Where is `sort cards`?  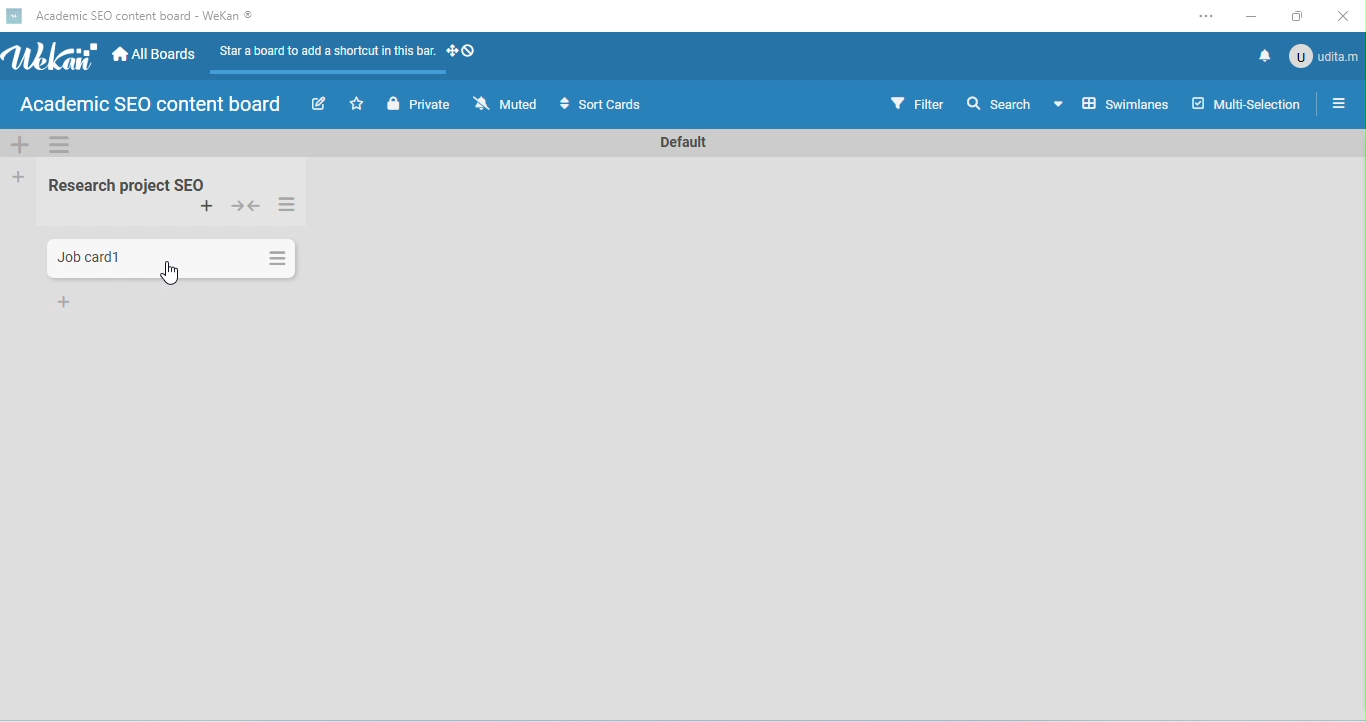
sort cards is located at coordinates (599, 104).